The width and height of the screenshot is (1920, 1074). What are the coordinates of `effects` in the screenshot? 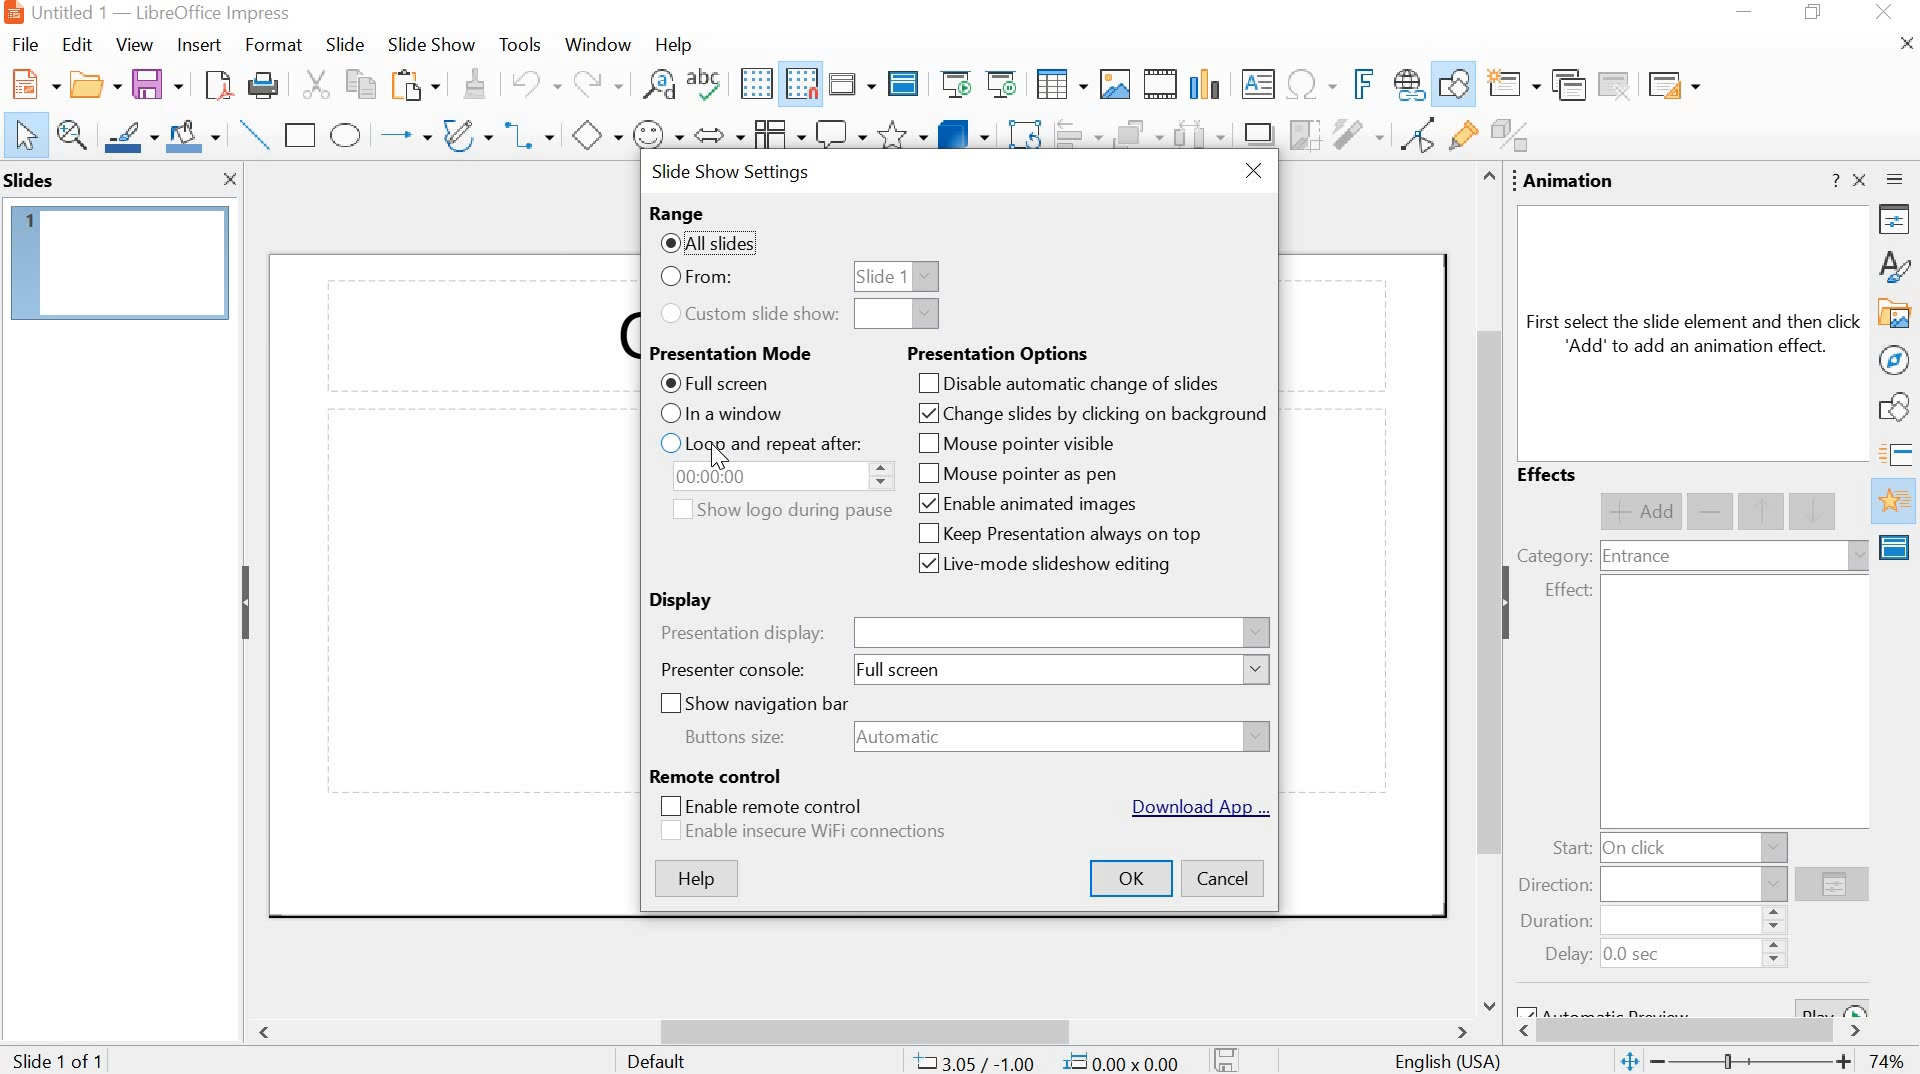 It's located at (1550, 476).